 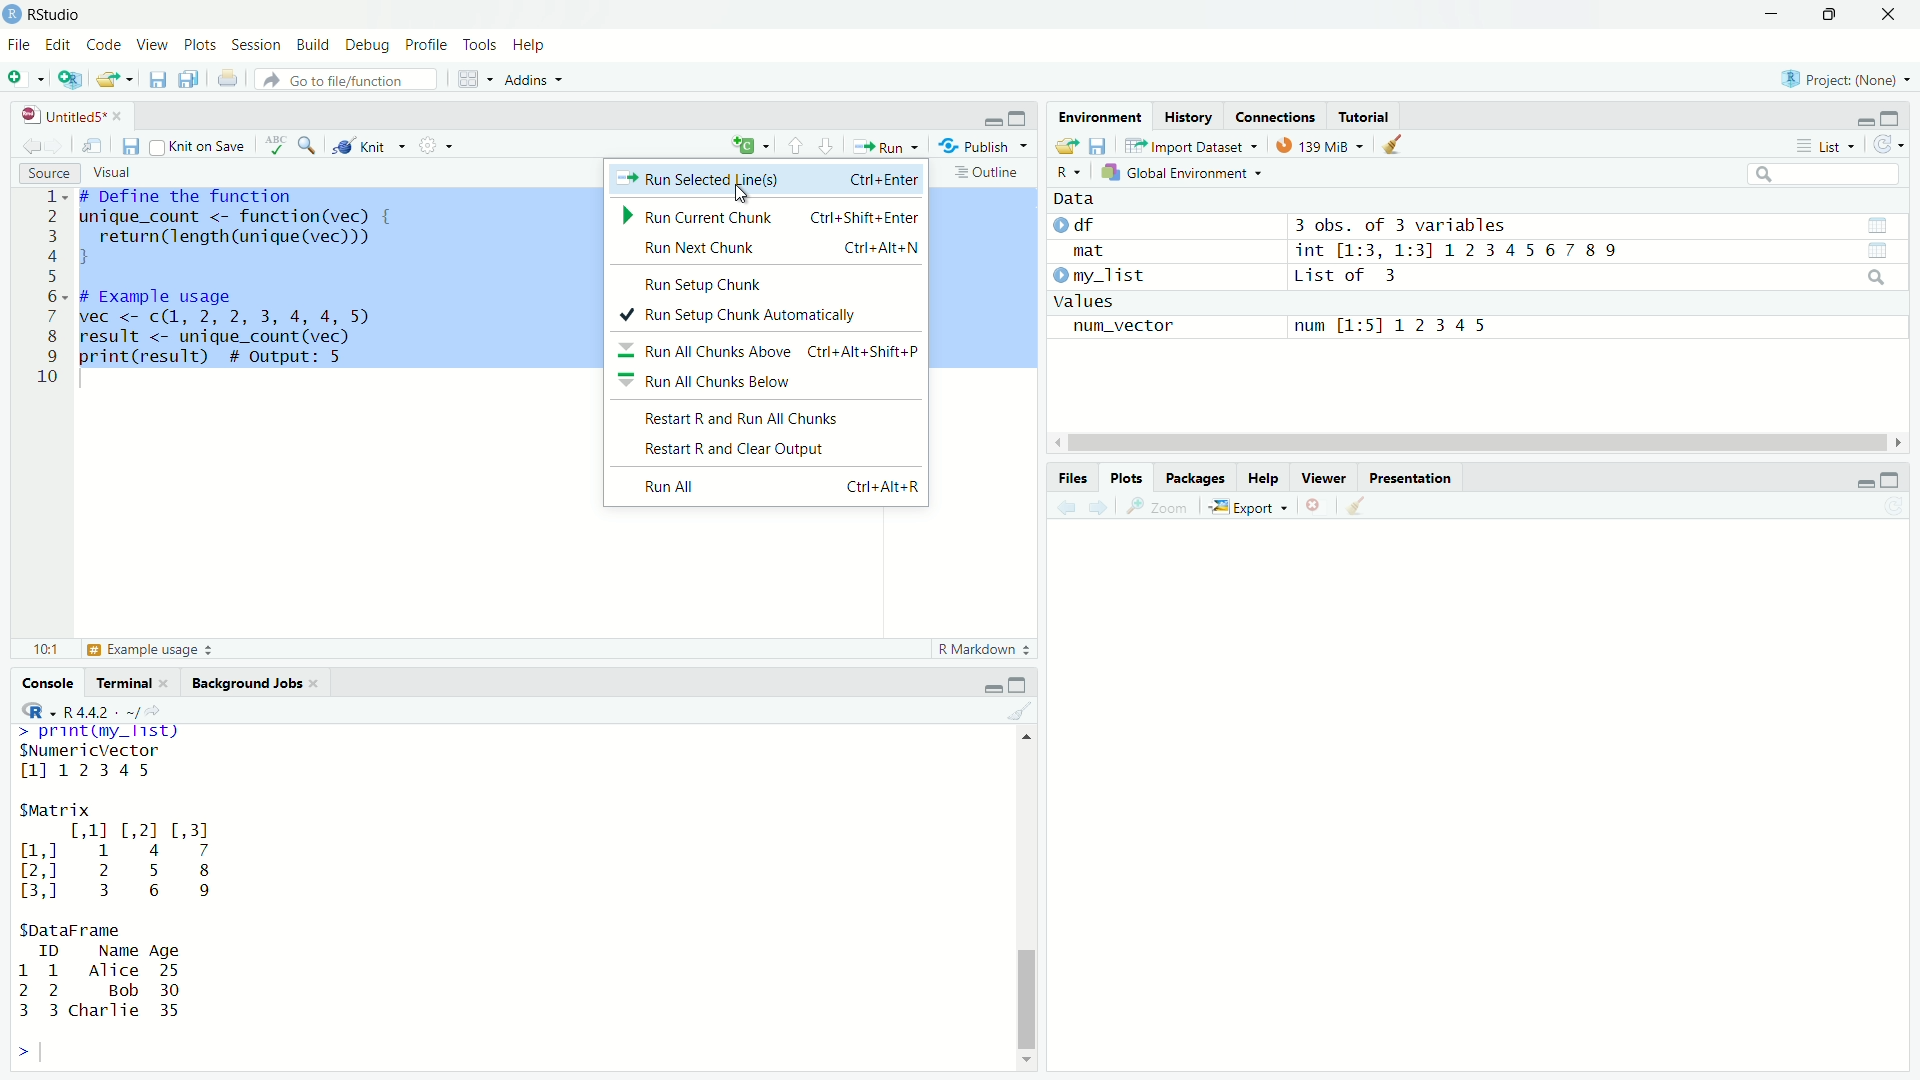 What do you see at coordinates (56, 145) in the screenshot?
I see `forward` at bounding box center [56, 145].